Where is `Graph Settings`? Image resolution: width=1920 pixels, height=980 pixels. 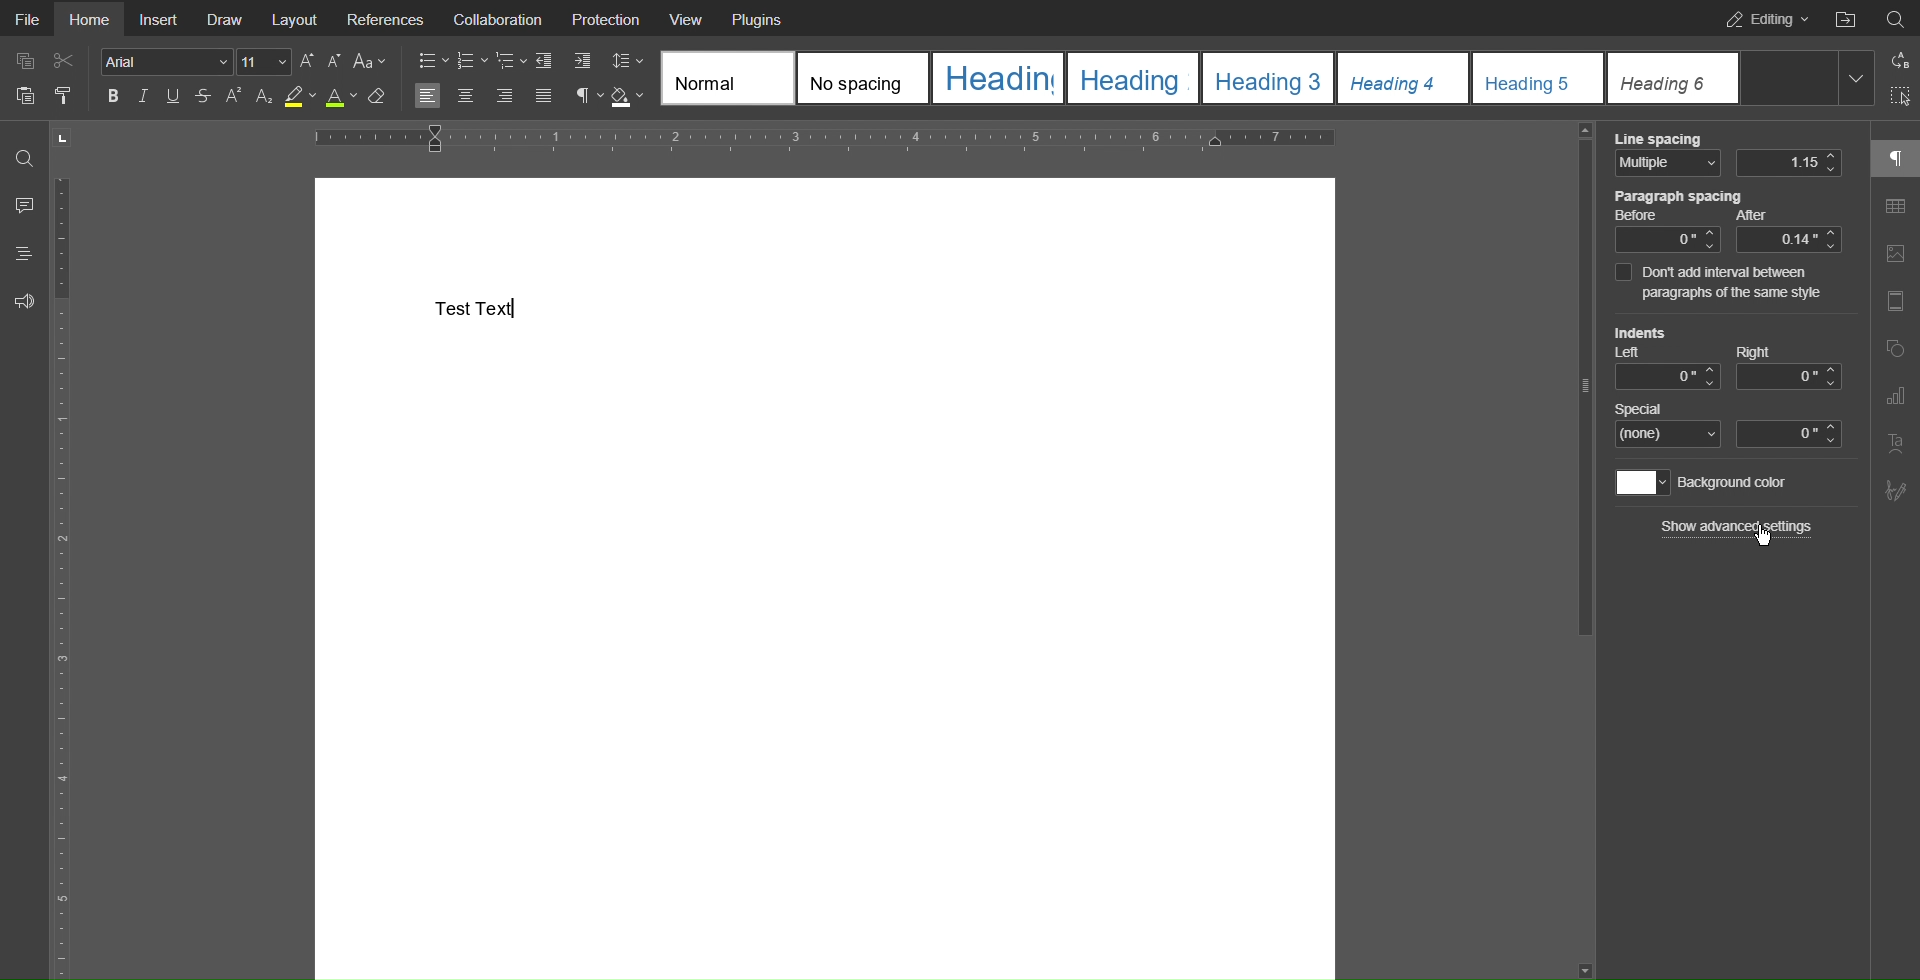
Graph Settings is located at coordinates (1895, 396).